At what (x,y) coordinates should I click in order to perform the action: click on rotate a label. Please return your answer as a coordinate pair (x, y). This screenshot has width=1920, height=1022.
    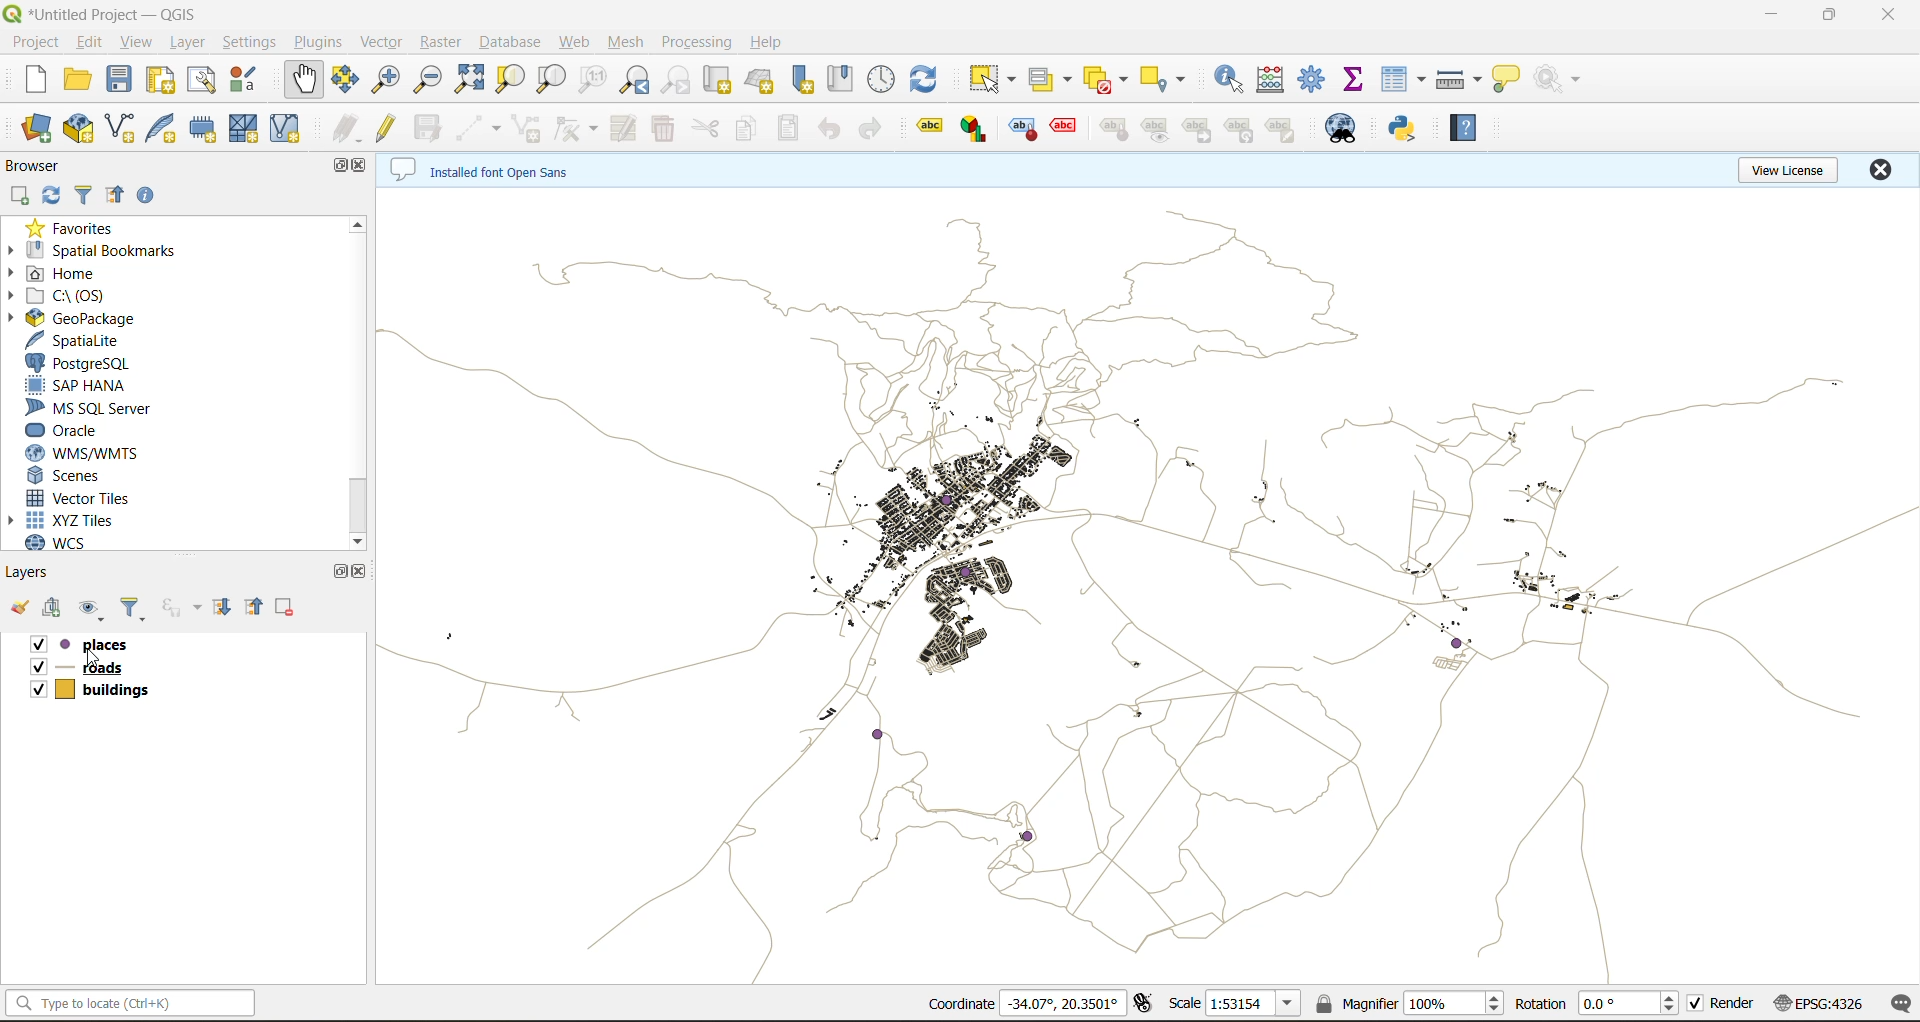
    Looking at the image, I should click on (1243, 129).